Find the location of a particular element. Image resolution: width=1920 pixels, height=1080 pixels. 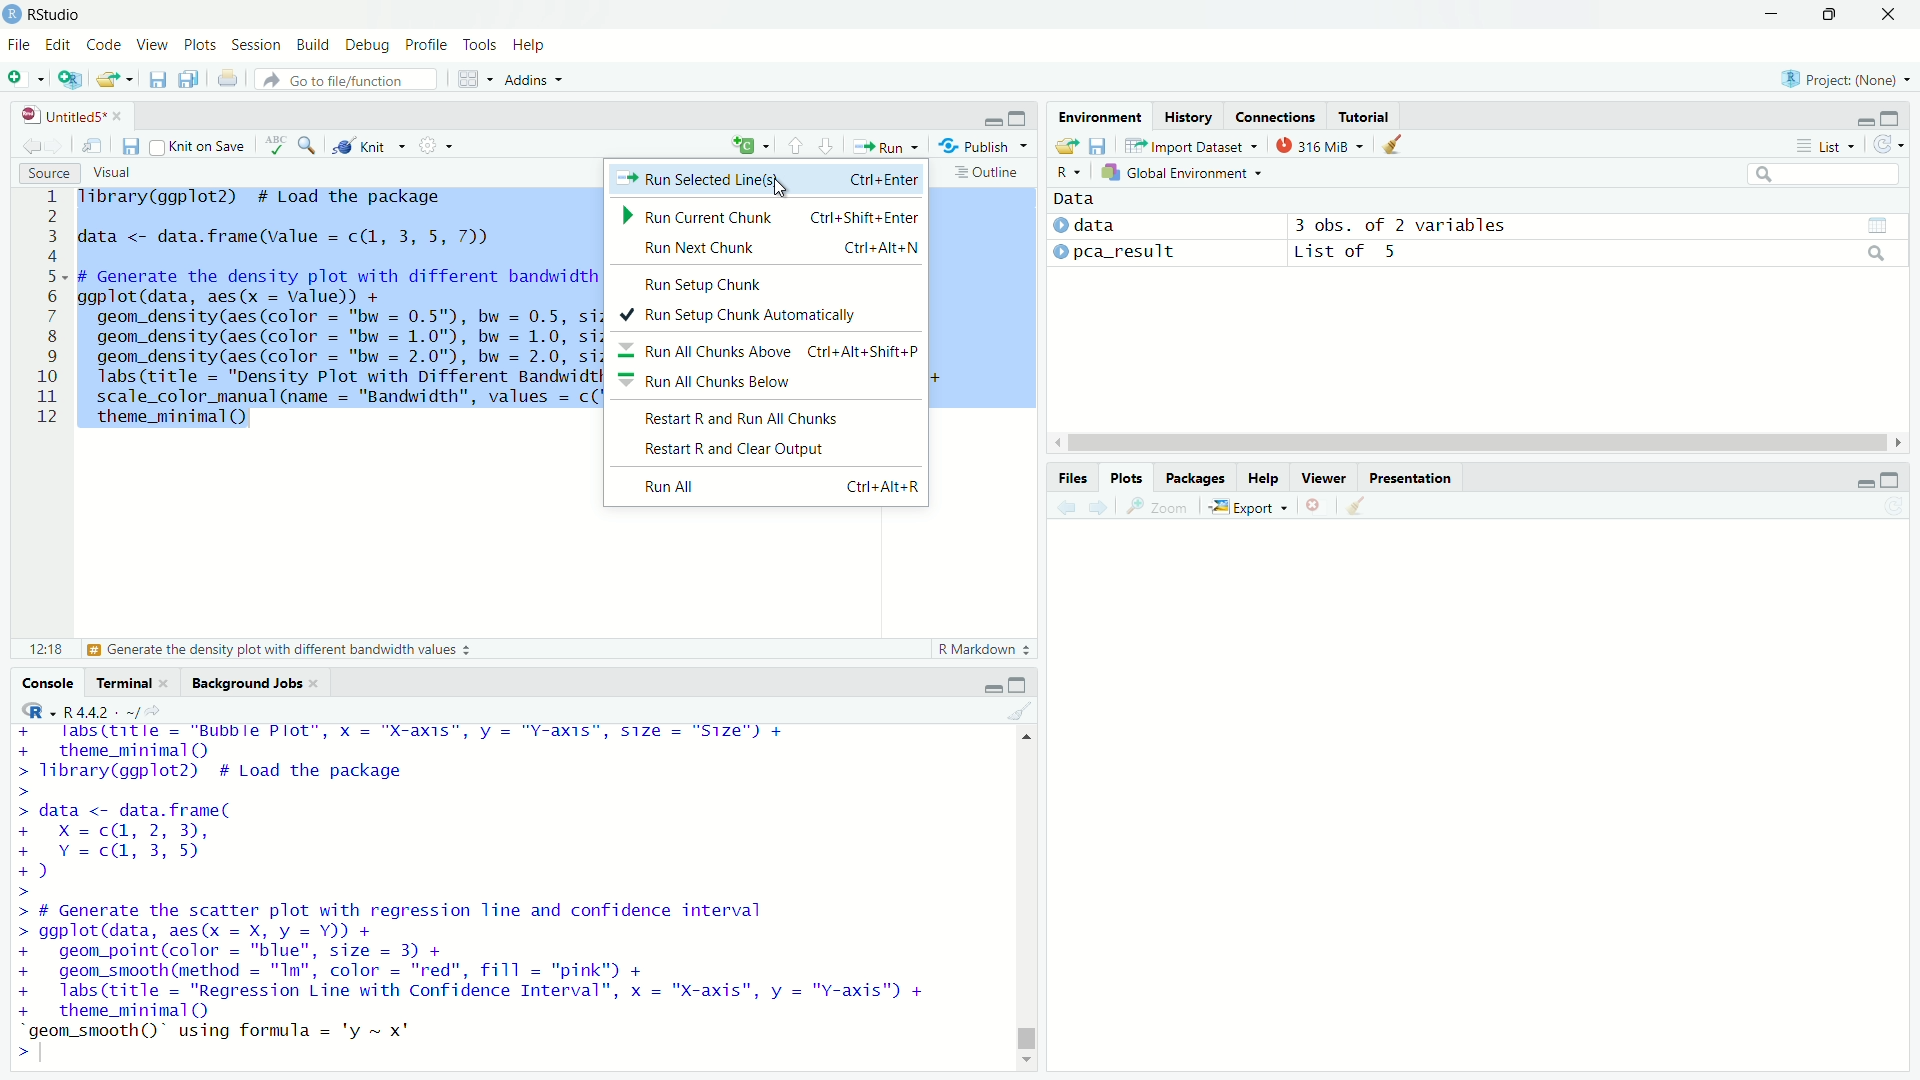

library(ggplot2) # Load the package

data <- data.frame(value = c(1, 3, 5, 7))

# Generate the density plot with different bandwidth values

ggplot(data, aes(x = value)) + bi
geom_density(aes(color = "bw = 0.5"), bw = 0.5, size = 1) +
geom_density(aes(color = "bw = 1.0"), bw = 1.0, size = 1) +
geom_density(aes(color = "bw = 2.0"), bw = 2.0, size = 1) +
labs(title = "Density Plot with Different Bandwidths", x = "value", y = "Density") +
scale_color_manual(name = "Bandwidth", values = c("red", "blue", "green")) +
theme_minimalQ), is located at coordinates (341, 310).